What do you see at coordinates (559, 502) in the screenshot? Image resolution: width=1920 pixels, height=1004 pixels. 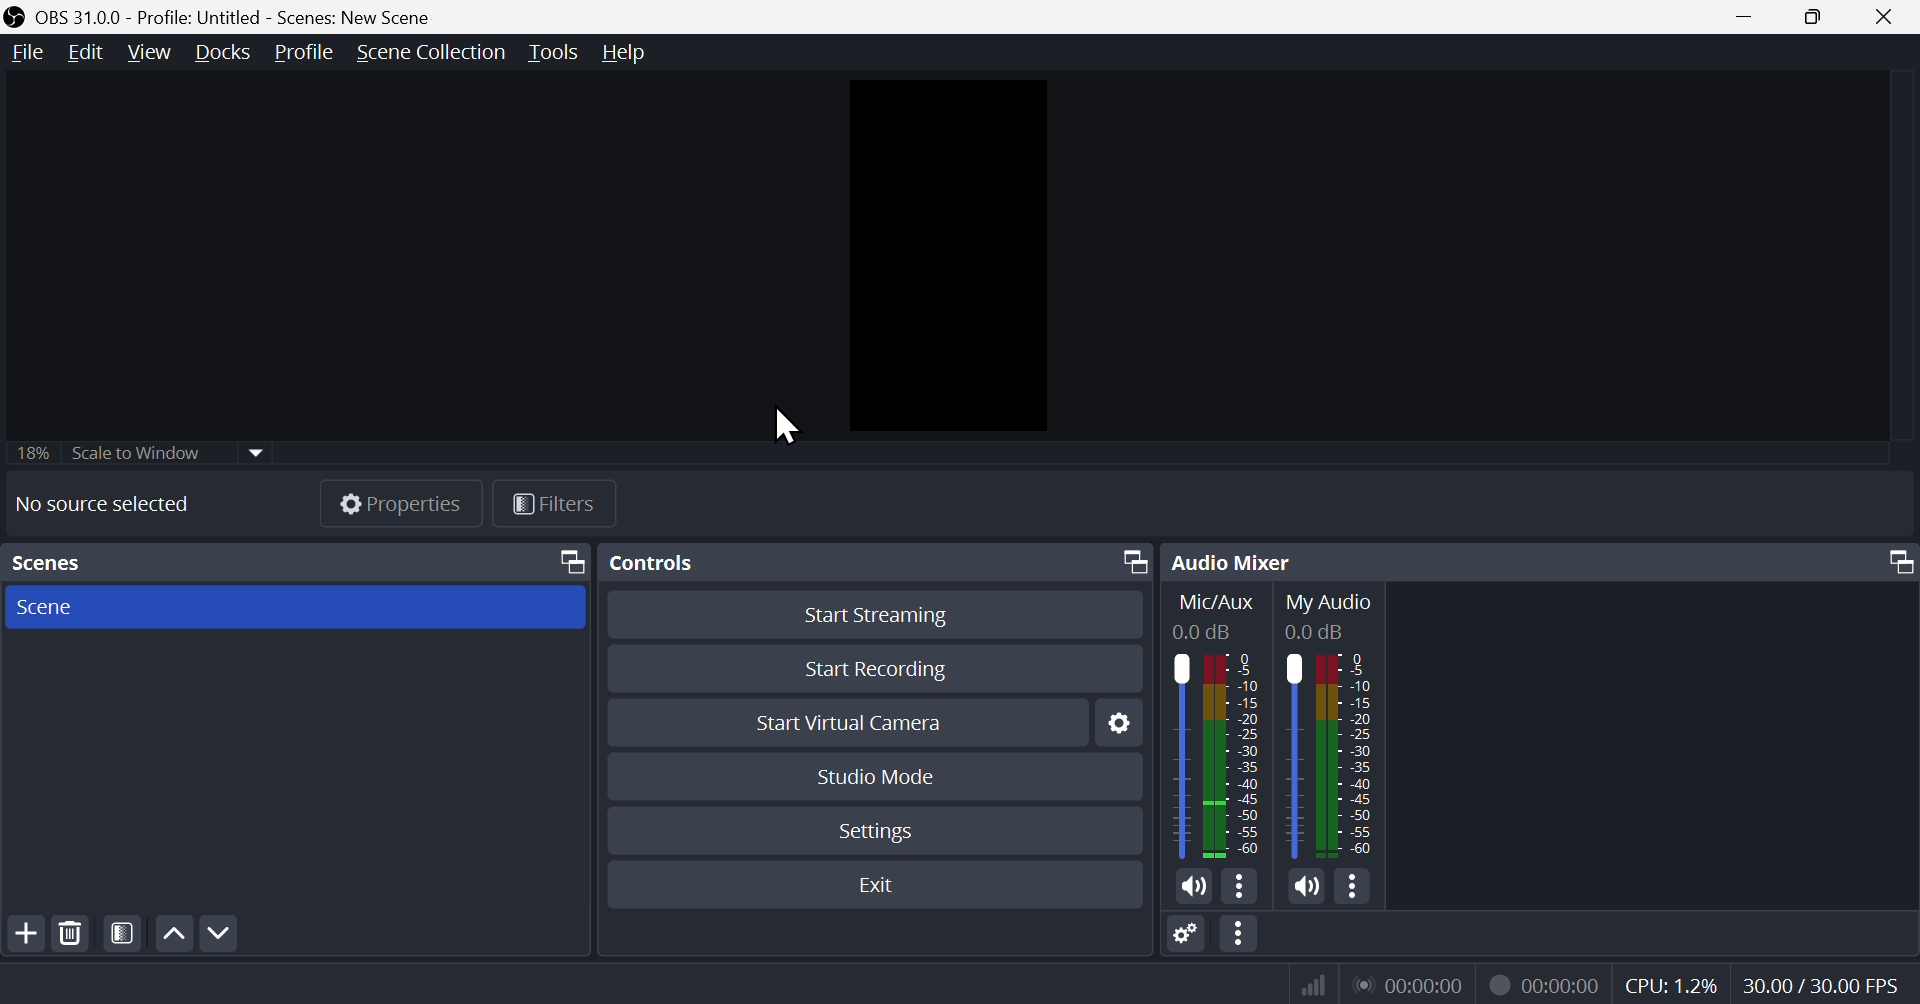 I see `Filter` at bounding box center [559, 502].